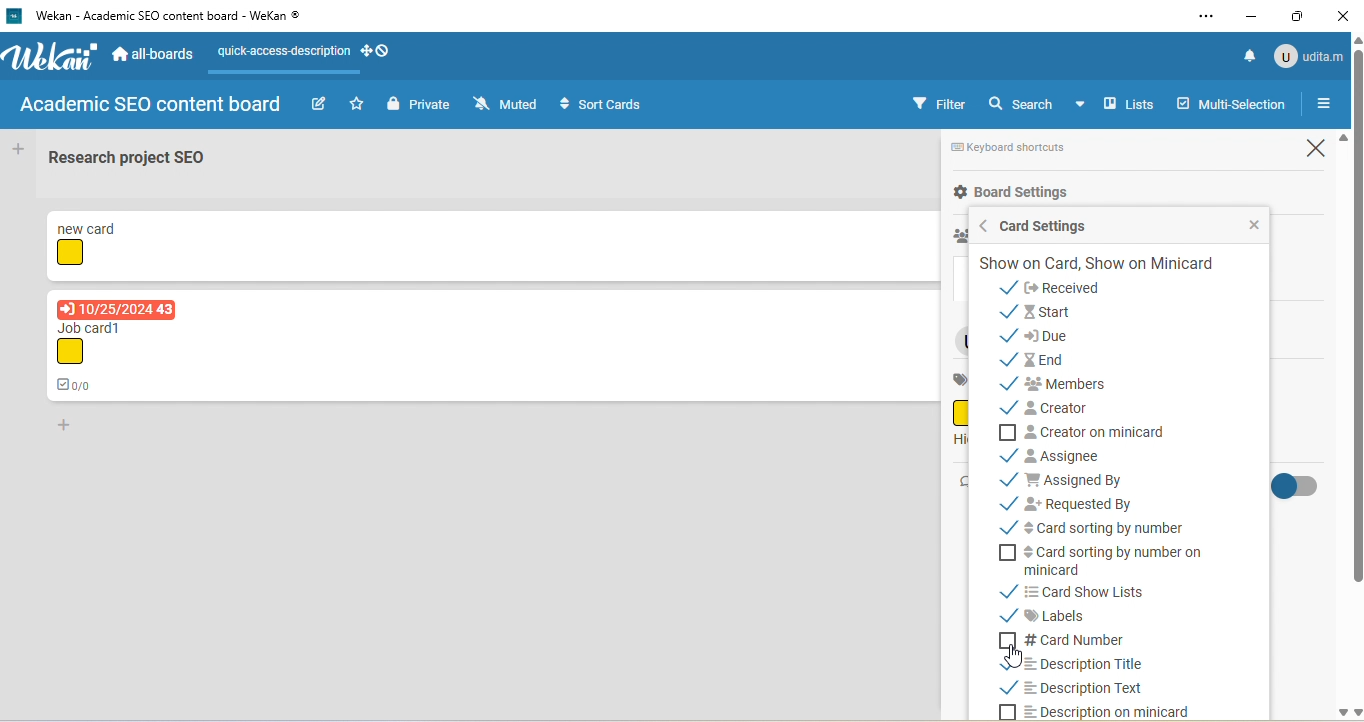 This screenshot has width=1364, height=722. Describe the element at coordinates (1309, 55) in the screenshot. I see `udita m` at that location.